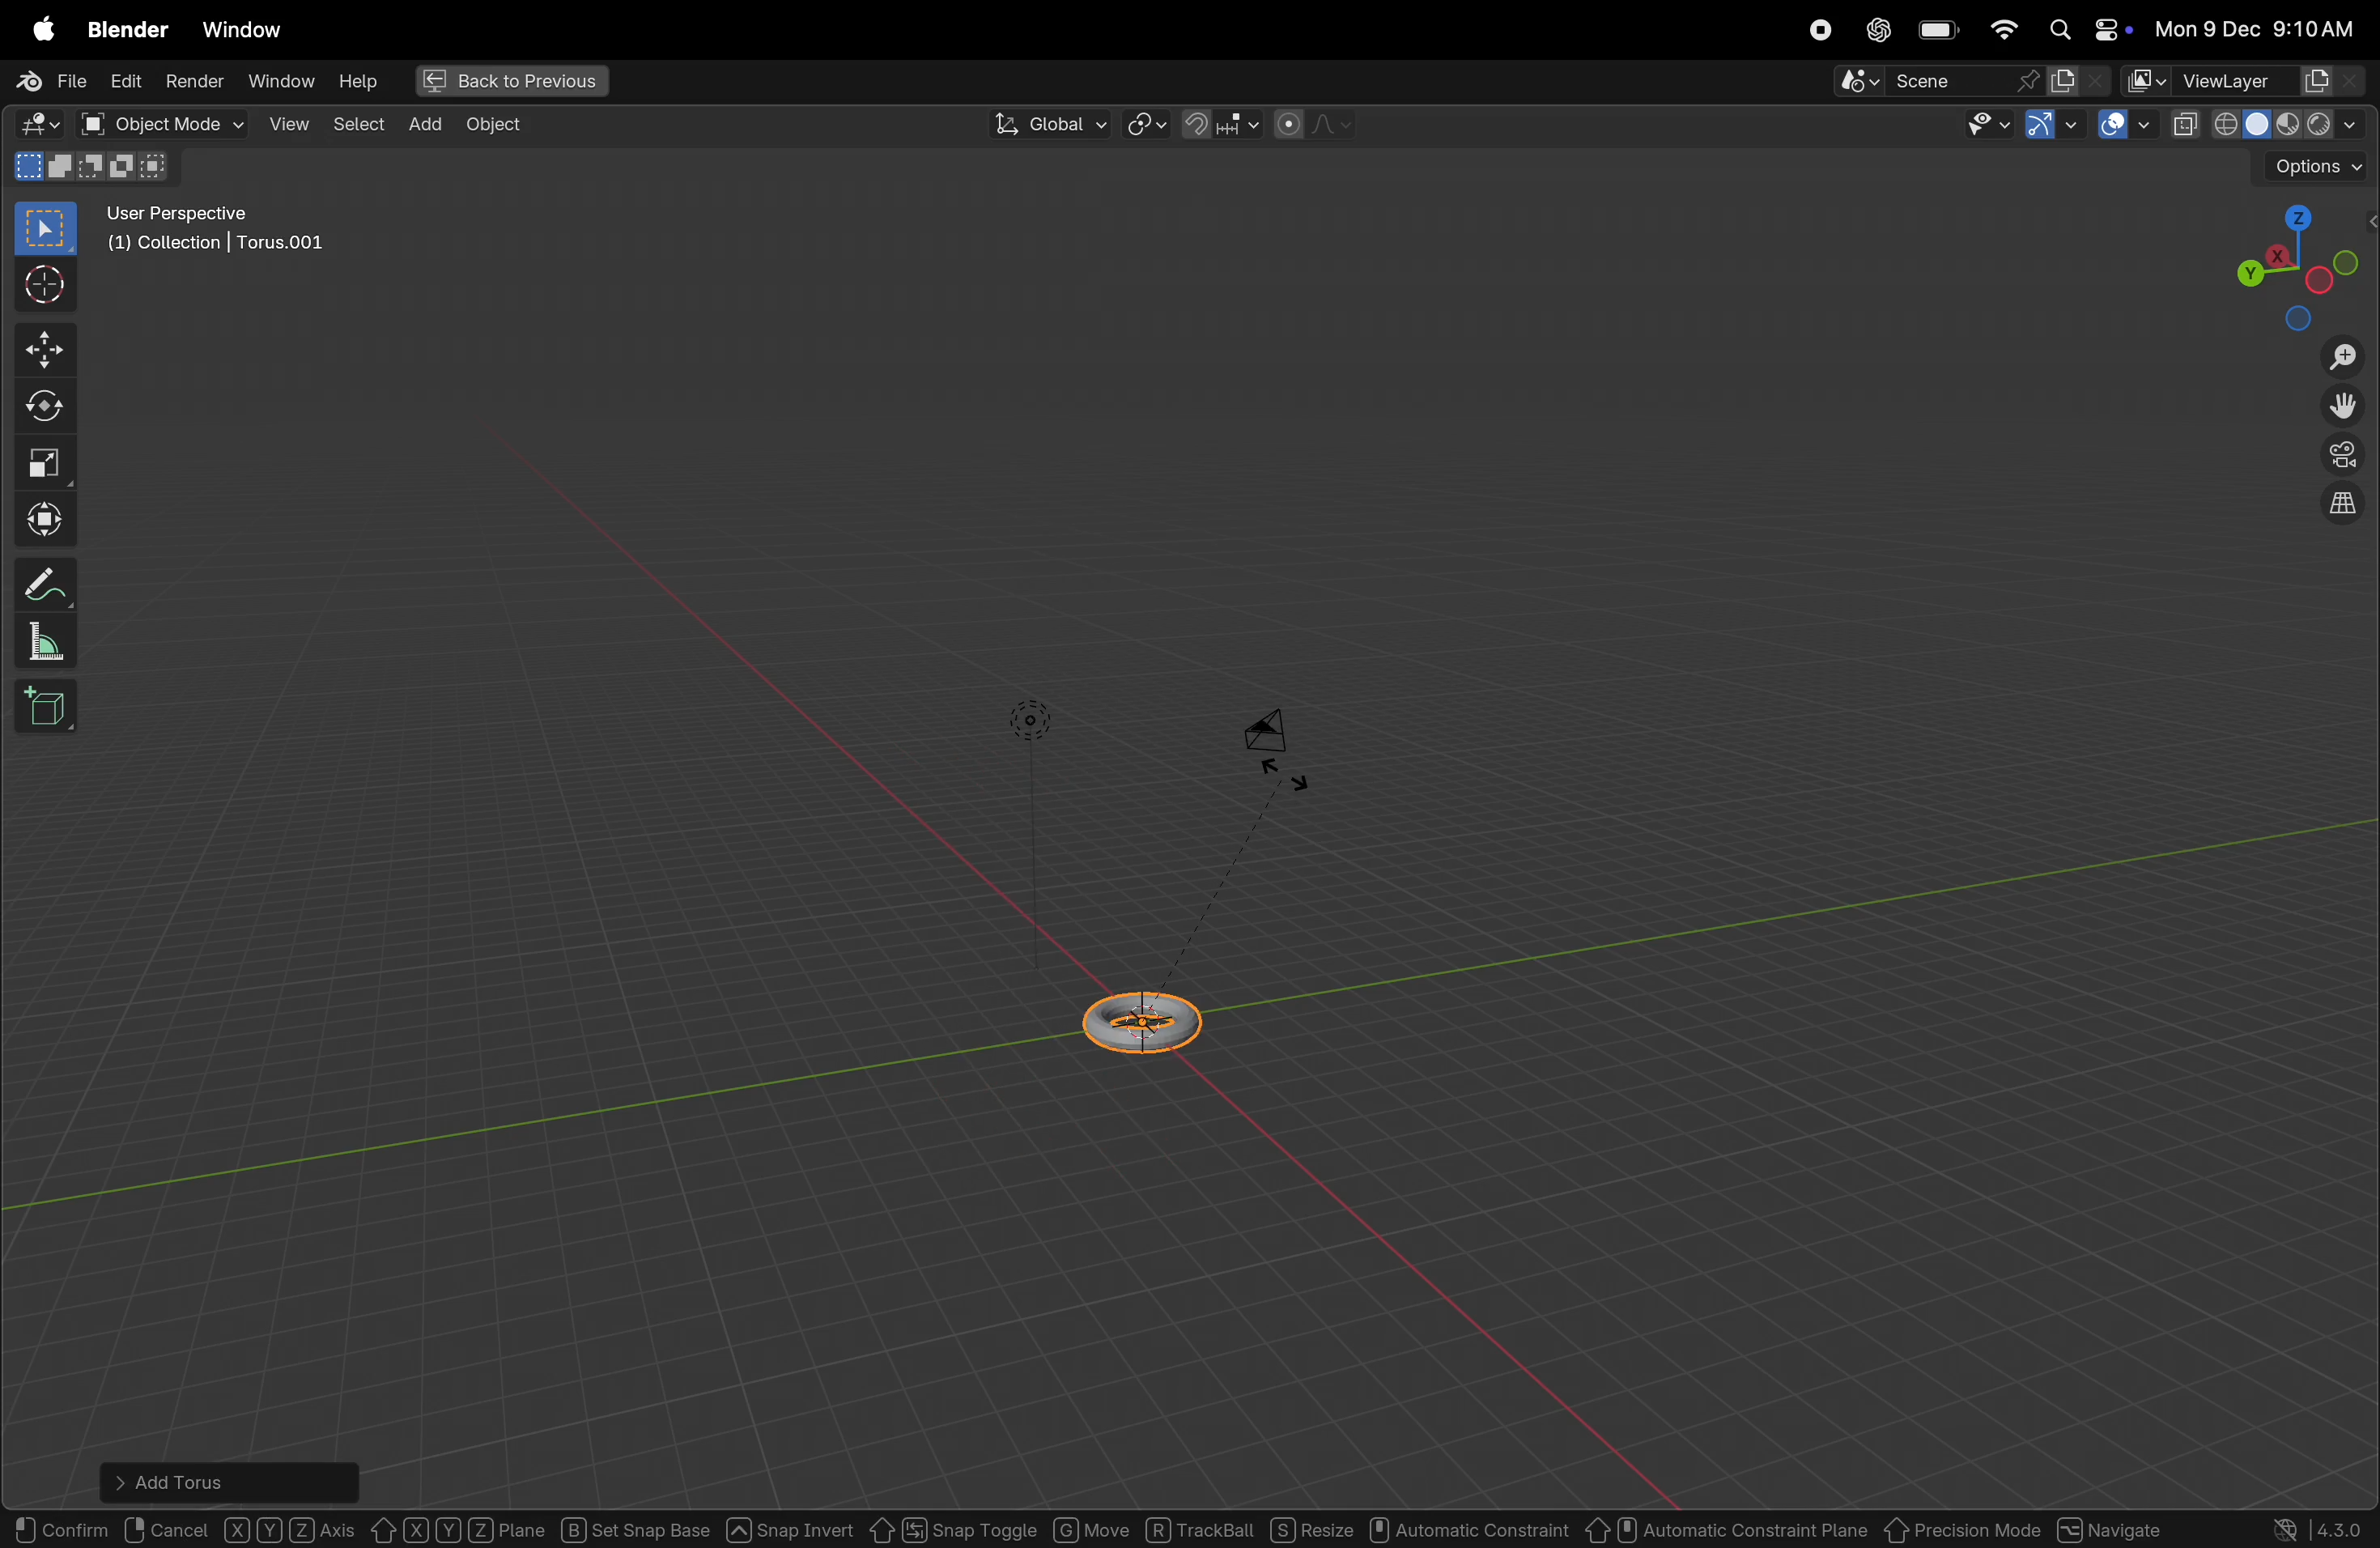 The image size is (2380, 1548). Describe the element at coordinates (1280, 744) in the screenshot. I see `camera` at that location.